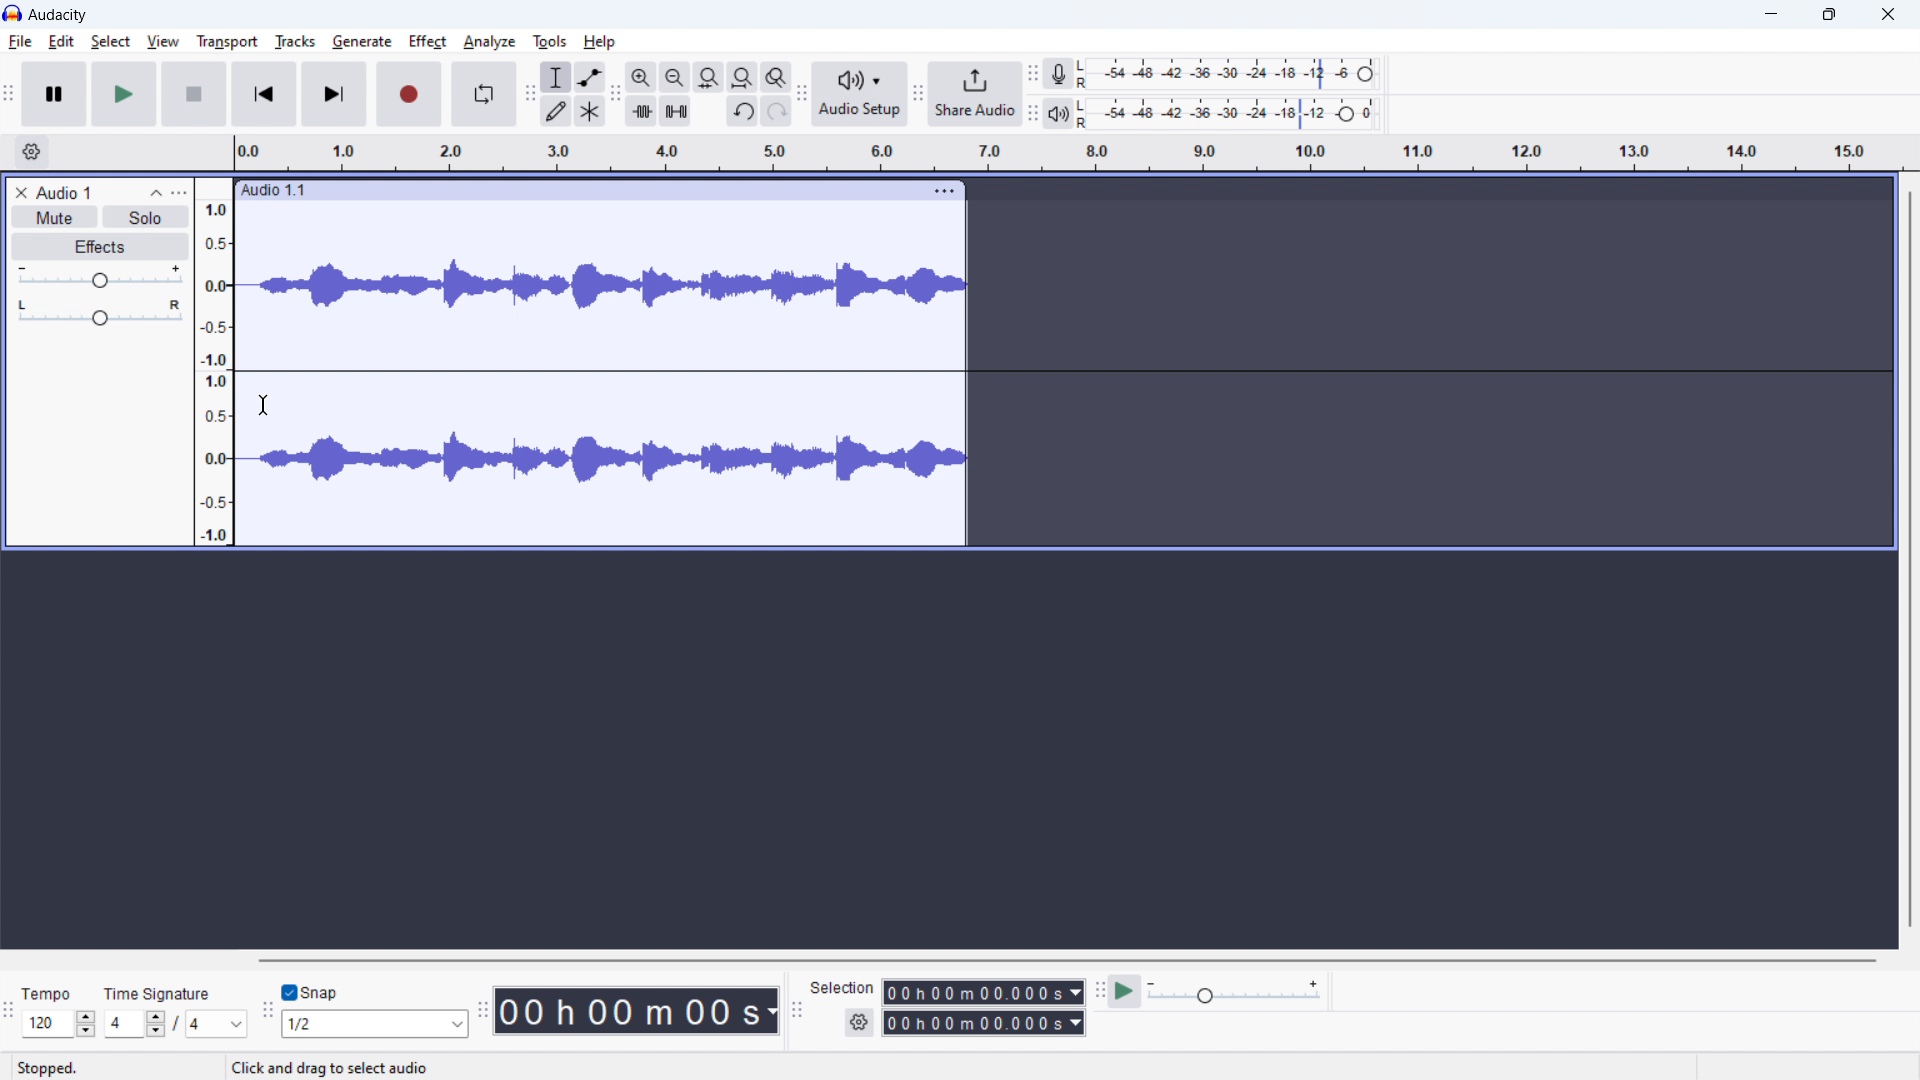 This screenshot has height=1080, width=1920. Describe the element at coordinates (1125, 991) in the screenshot. I see `play at speed` at that location.